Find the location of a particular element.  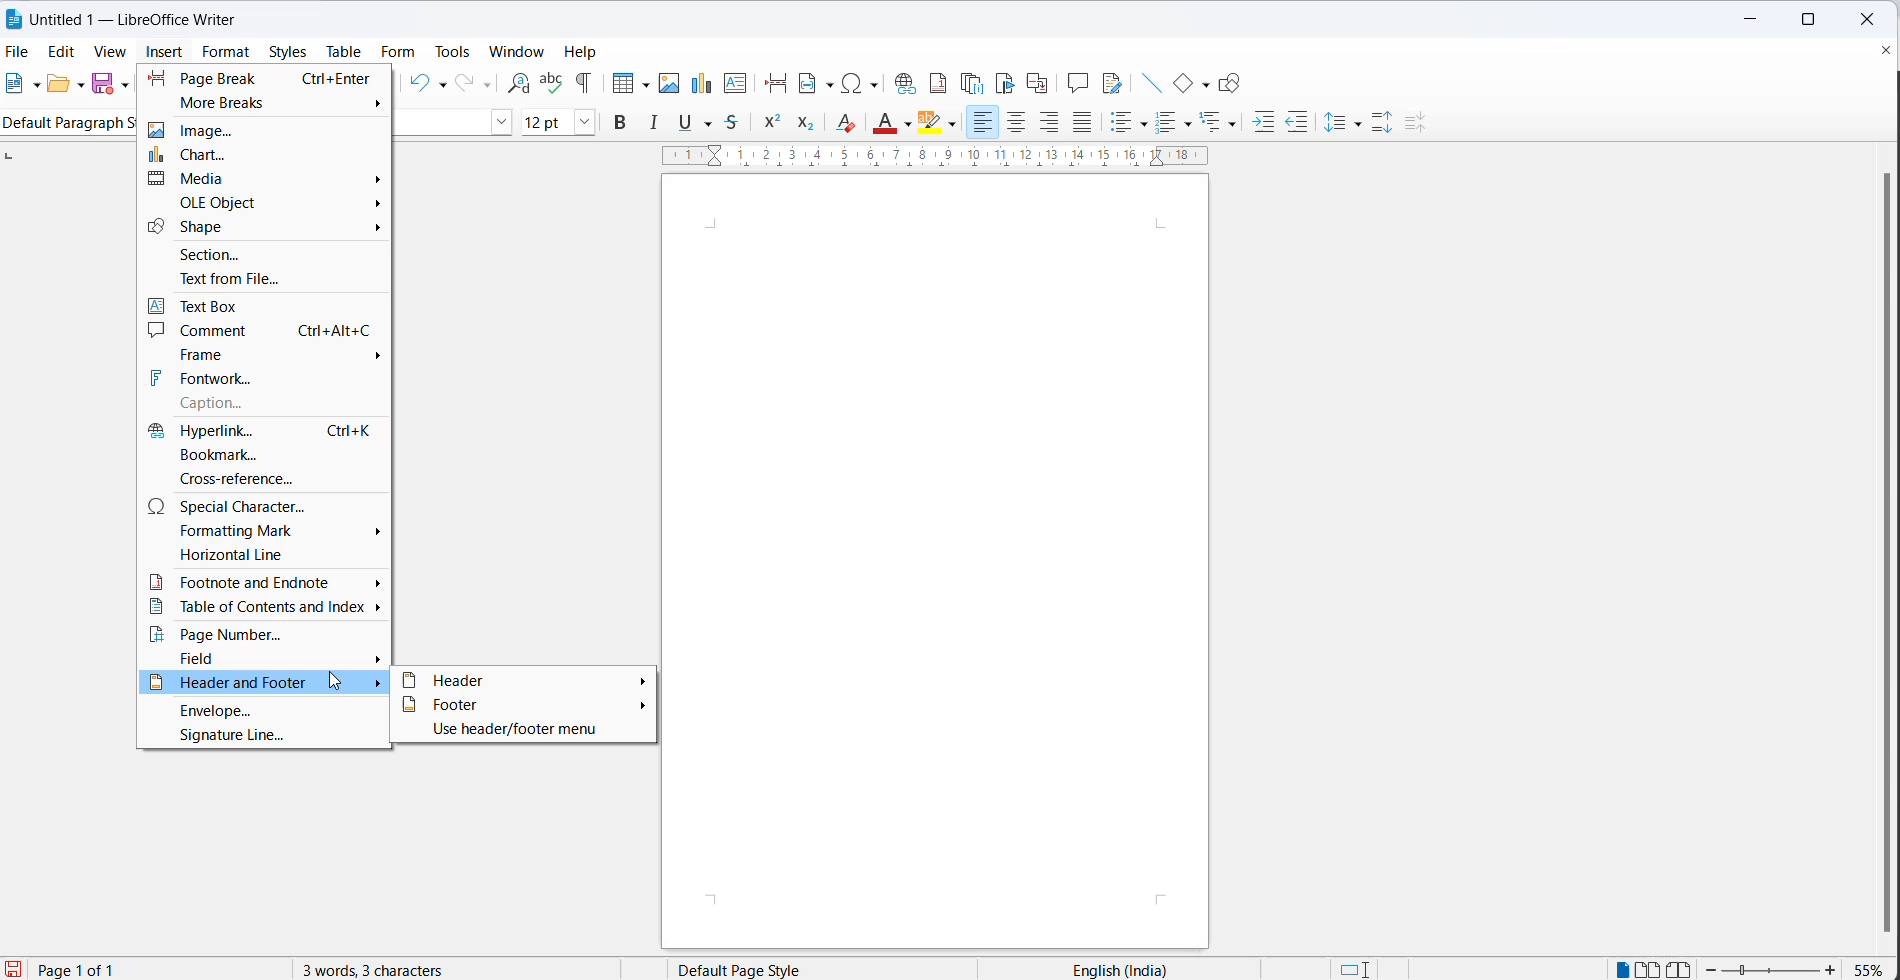

font size dropdown button is located at coordinates (584, 122).